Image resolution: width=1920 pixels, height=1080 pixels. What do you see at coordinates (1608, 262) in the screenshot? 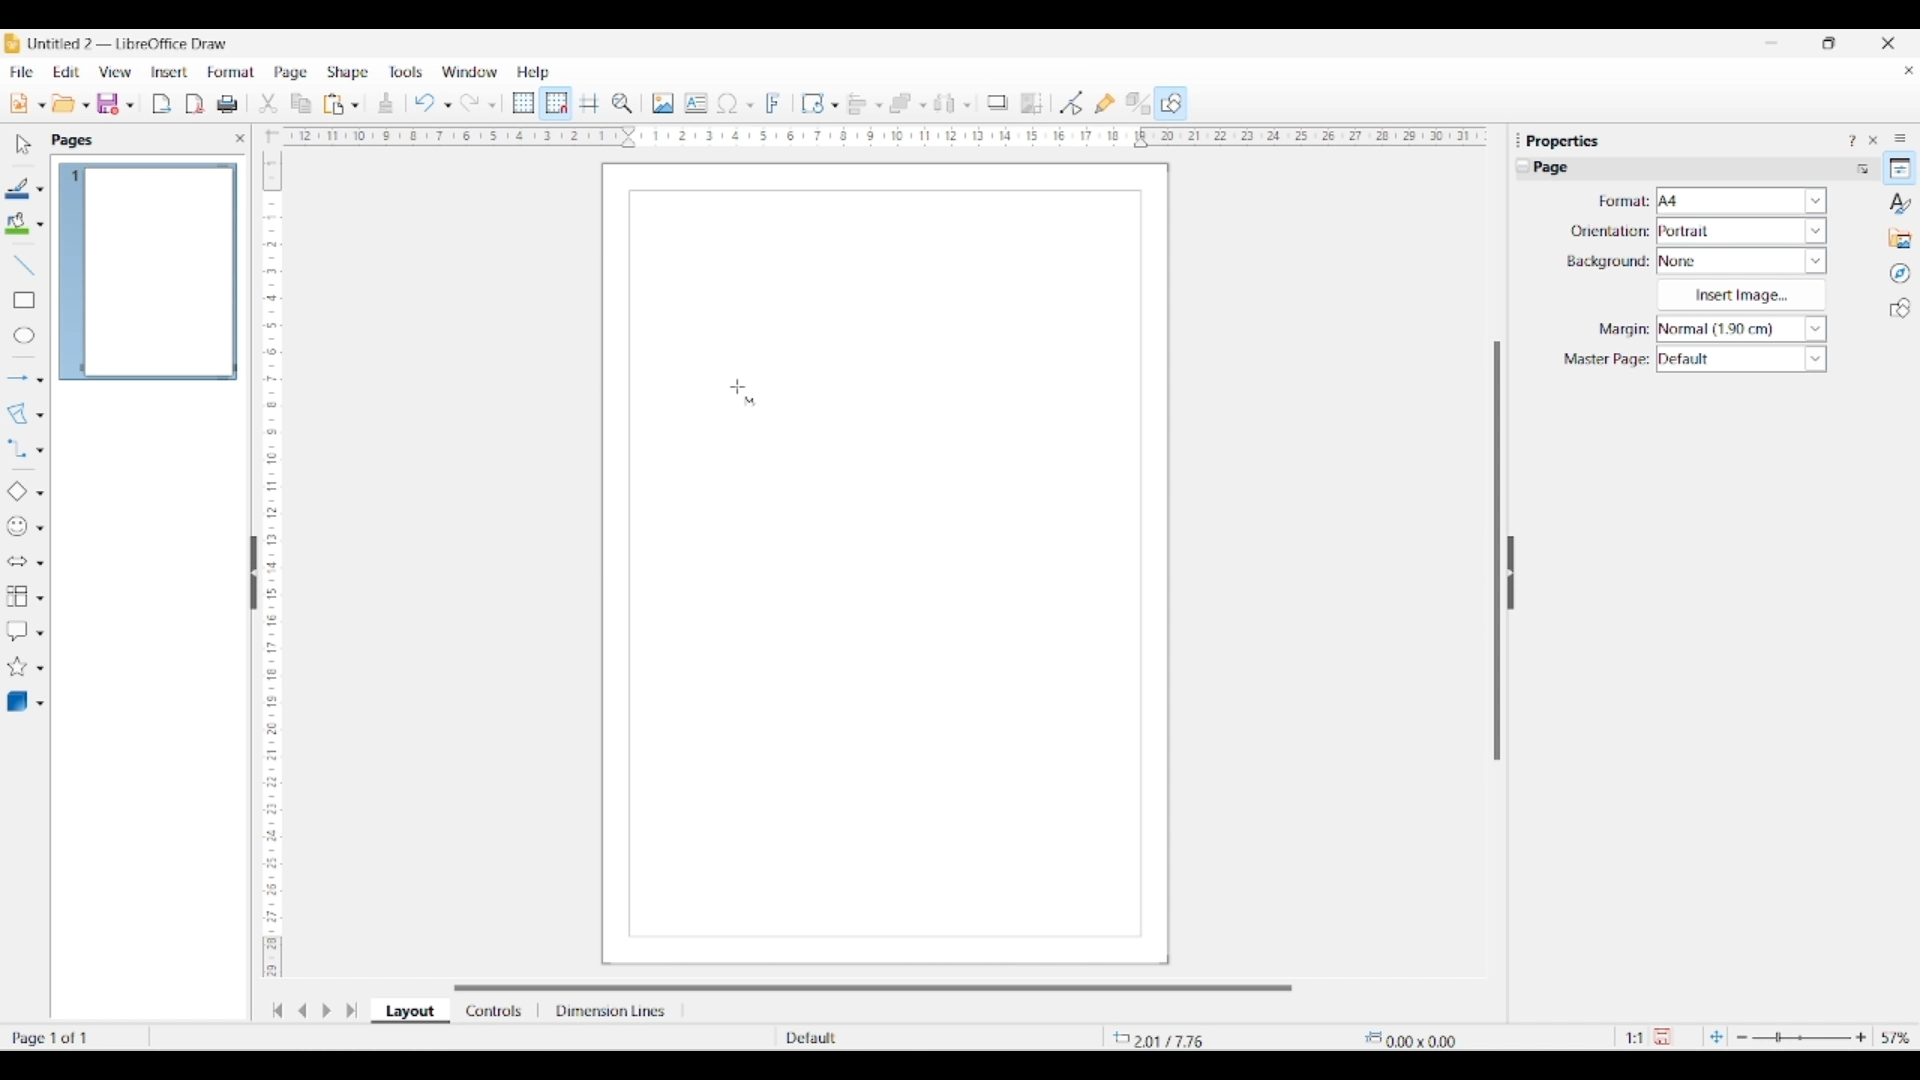
I see `Indicates background settings` at bounding box center [1608, 262].